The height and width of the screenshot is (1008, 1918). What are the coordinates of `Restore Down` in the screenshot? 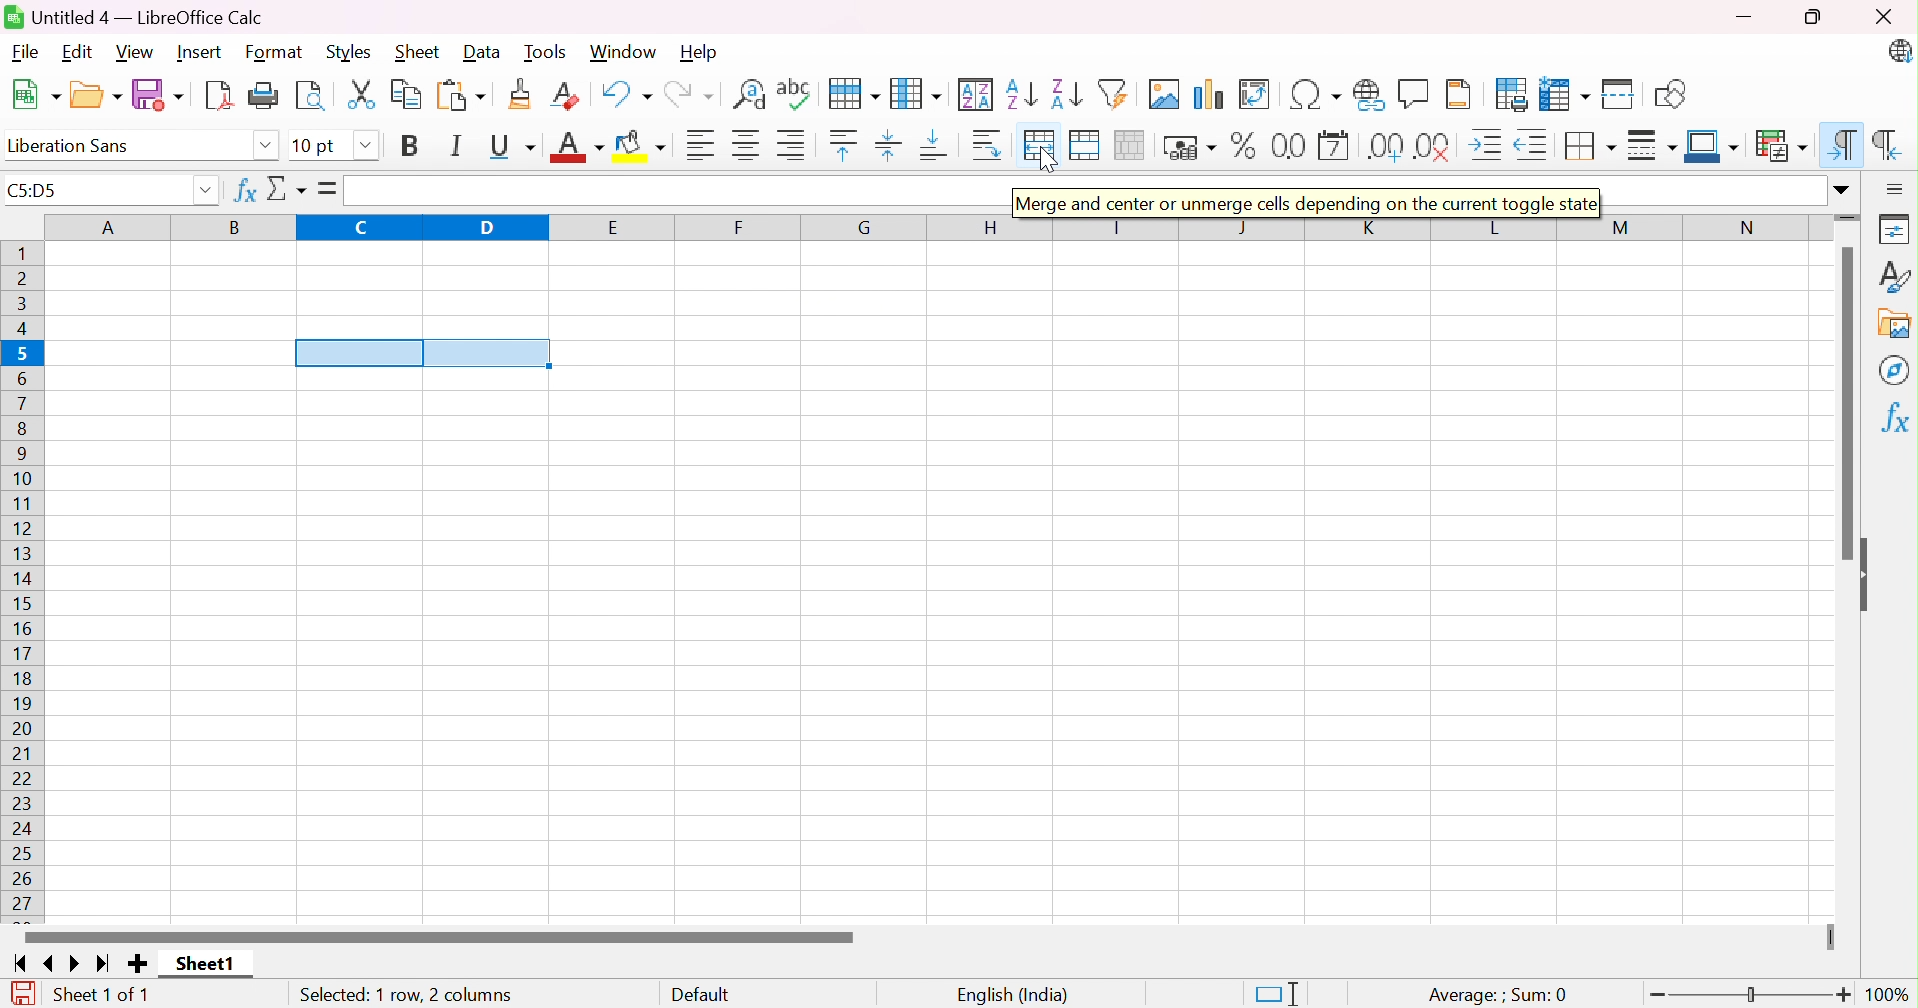 It's located at (1814, 16).